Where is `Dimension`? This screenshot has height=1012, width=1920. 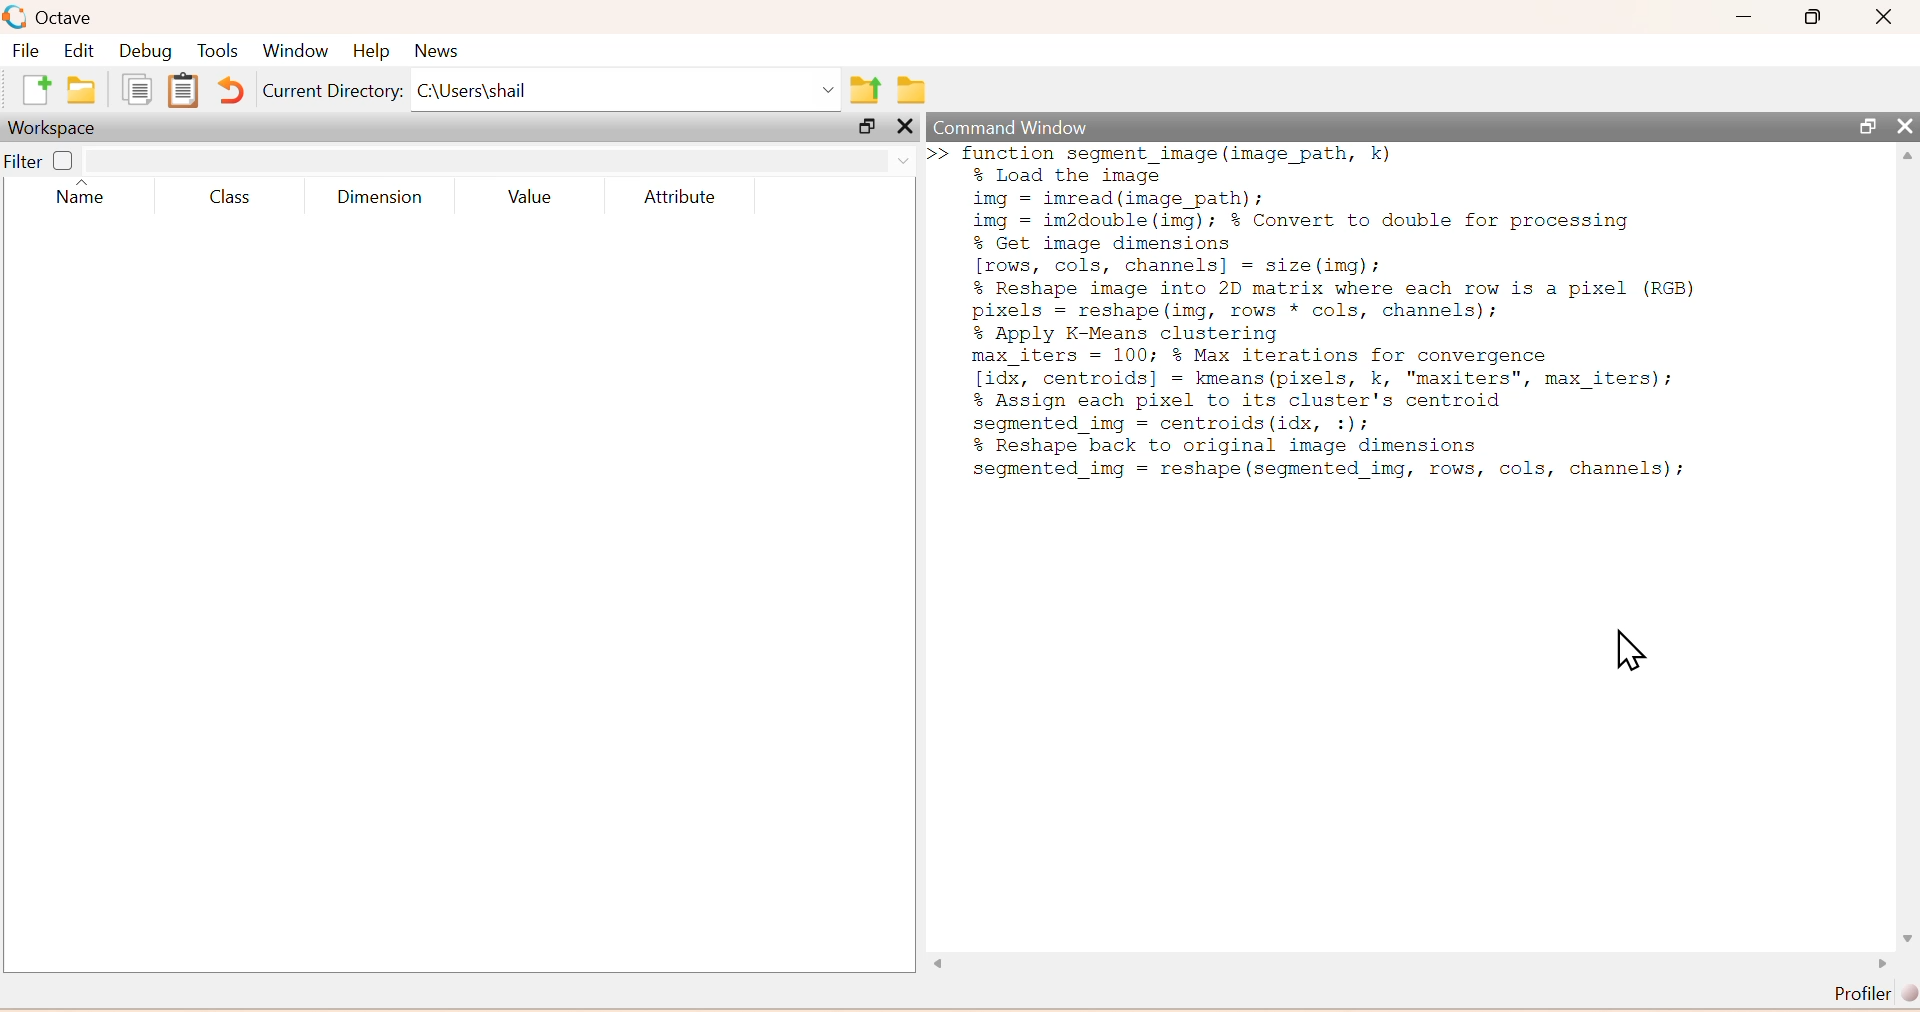
Dimension is located at coordinates (387, 197).